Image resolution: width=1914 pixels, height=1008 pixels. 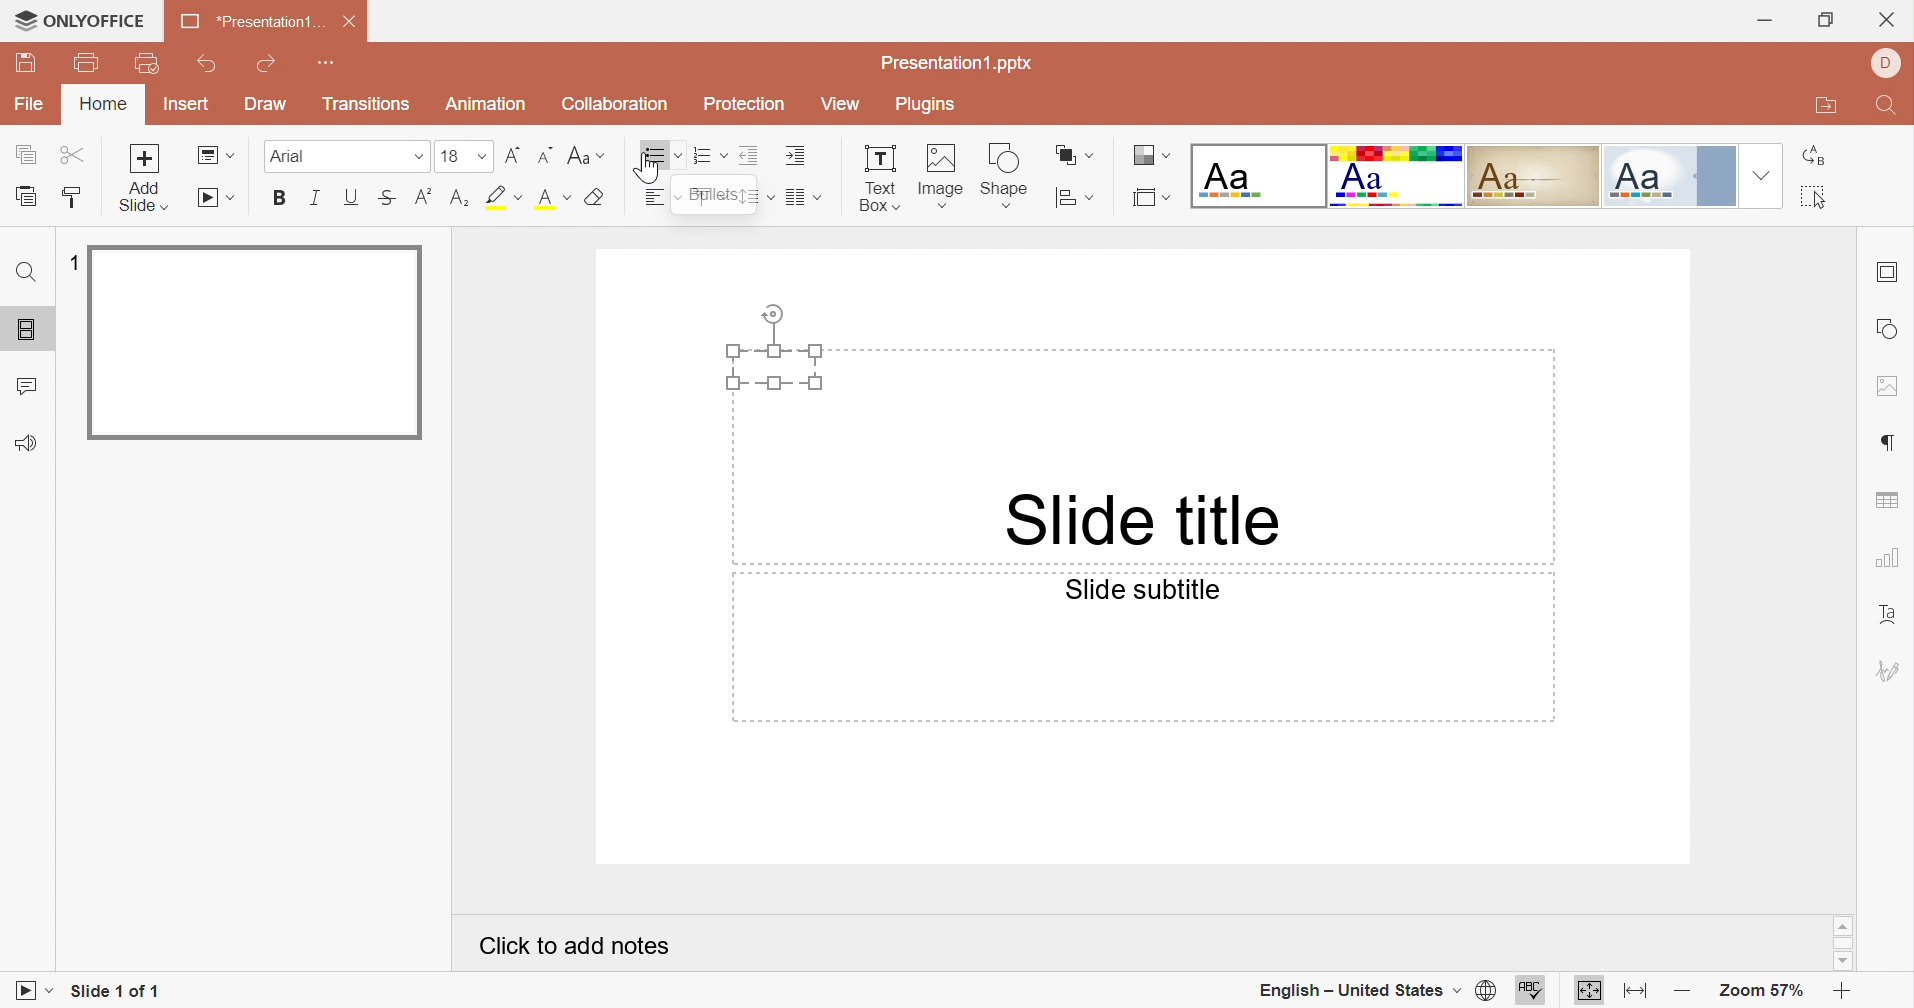 I want to click on Slide 1 of 1, so click(x=118, y=988).